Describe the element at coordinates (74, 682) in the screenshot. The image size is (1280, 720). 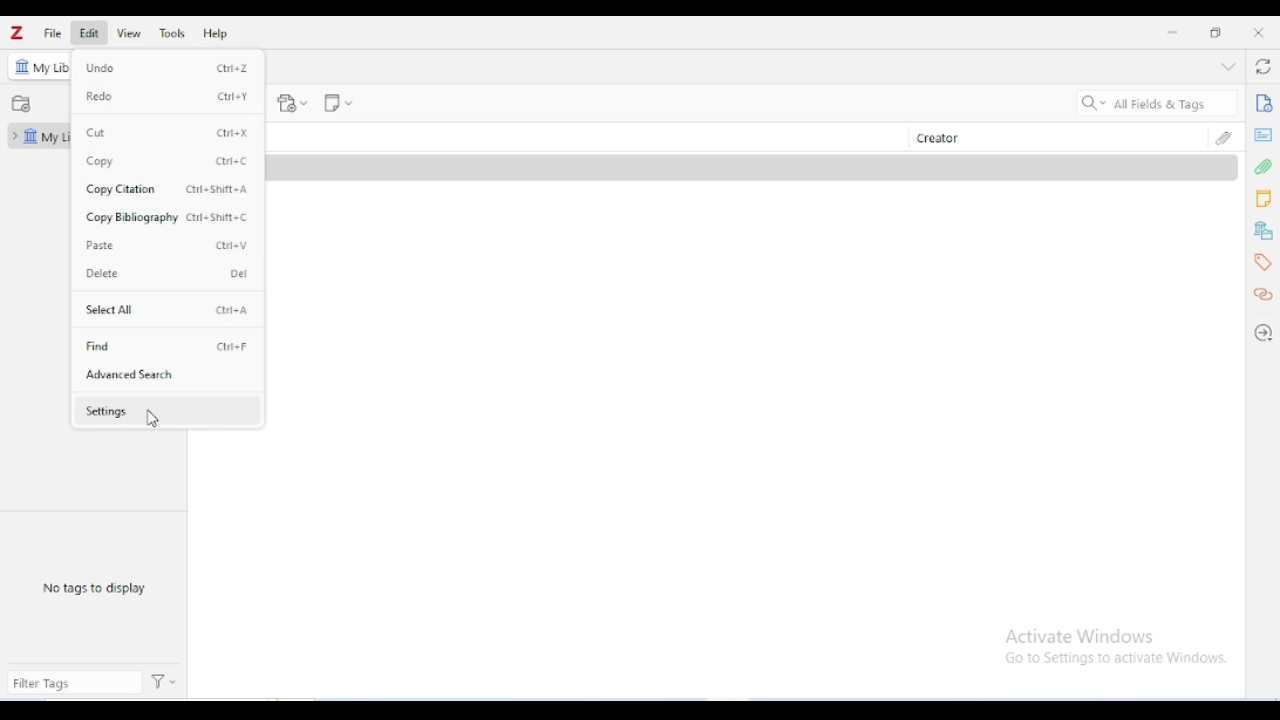
I see `filter tags` at that location.